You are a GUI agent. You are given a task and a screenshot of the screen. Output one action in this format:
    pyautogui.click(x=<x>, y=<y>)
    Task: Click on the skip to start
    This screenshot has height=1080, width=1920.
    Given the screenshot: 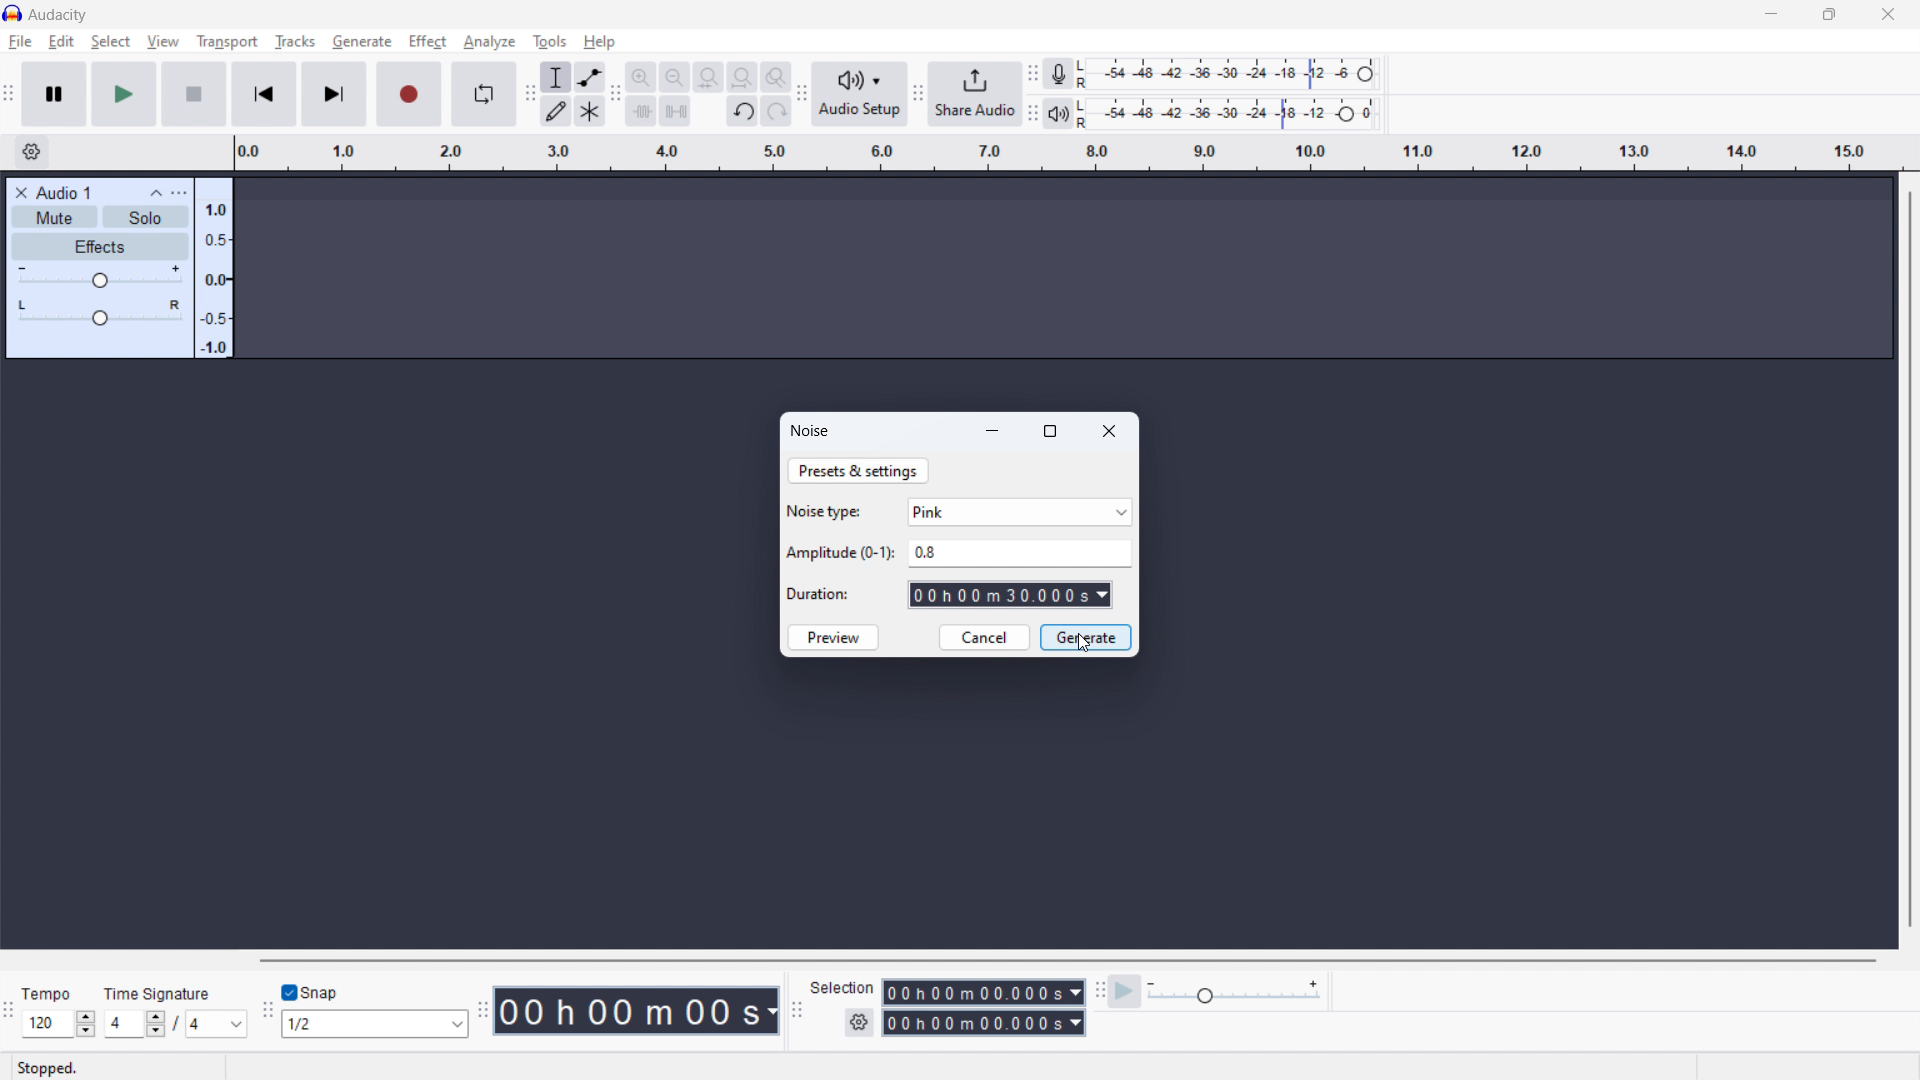 What is the action you would take?
    pyautogui.click(x=264, y=94)
    